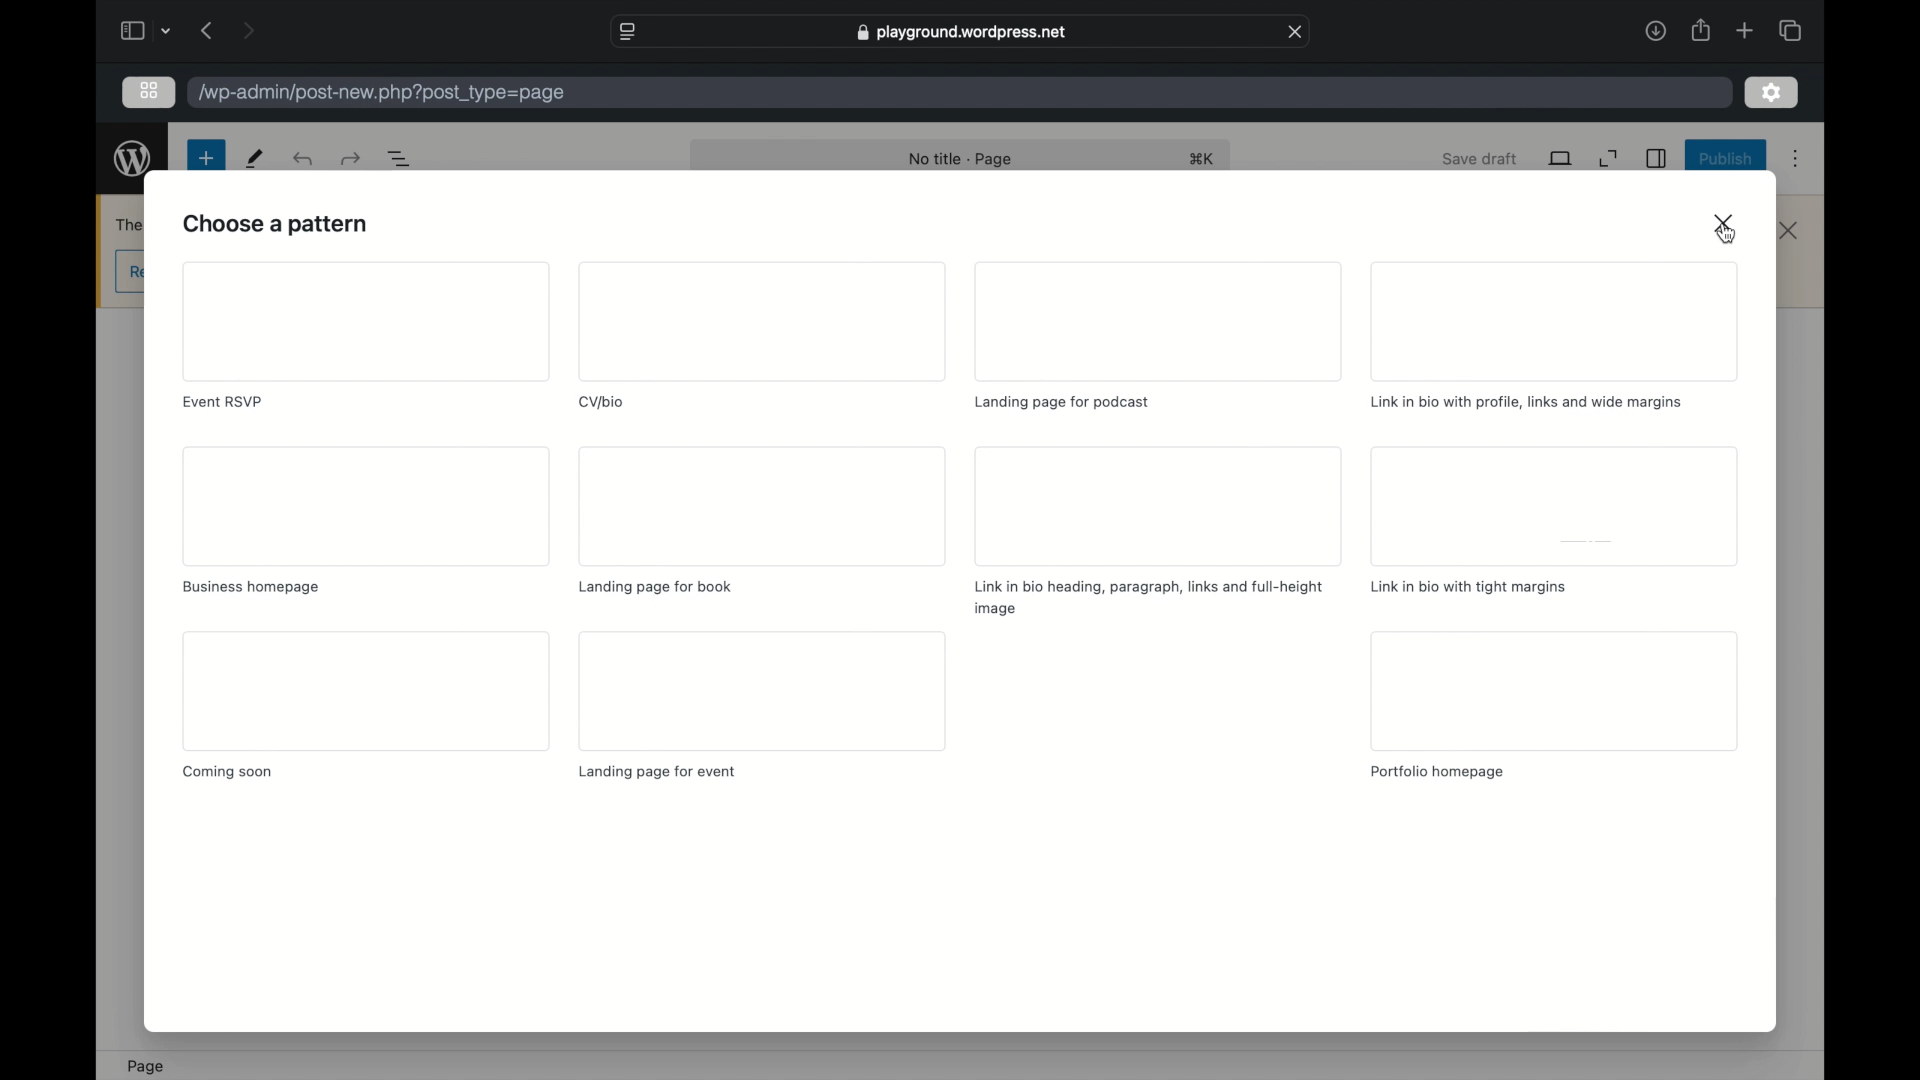  I want to click on close, so click(1296, 30).